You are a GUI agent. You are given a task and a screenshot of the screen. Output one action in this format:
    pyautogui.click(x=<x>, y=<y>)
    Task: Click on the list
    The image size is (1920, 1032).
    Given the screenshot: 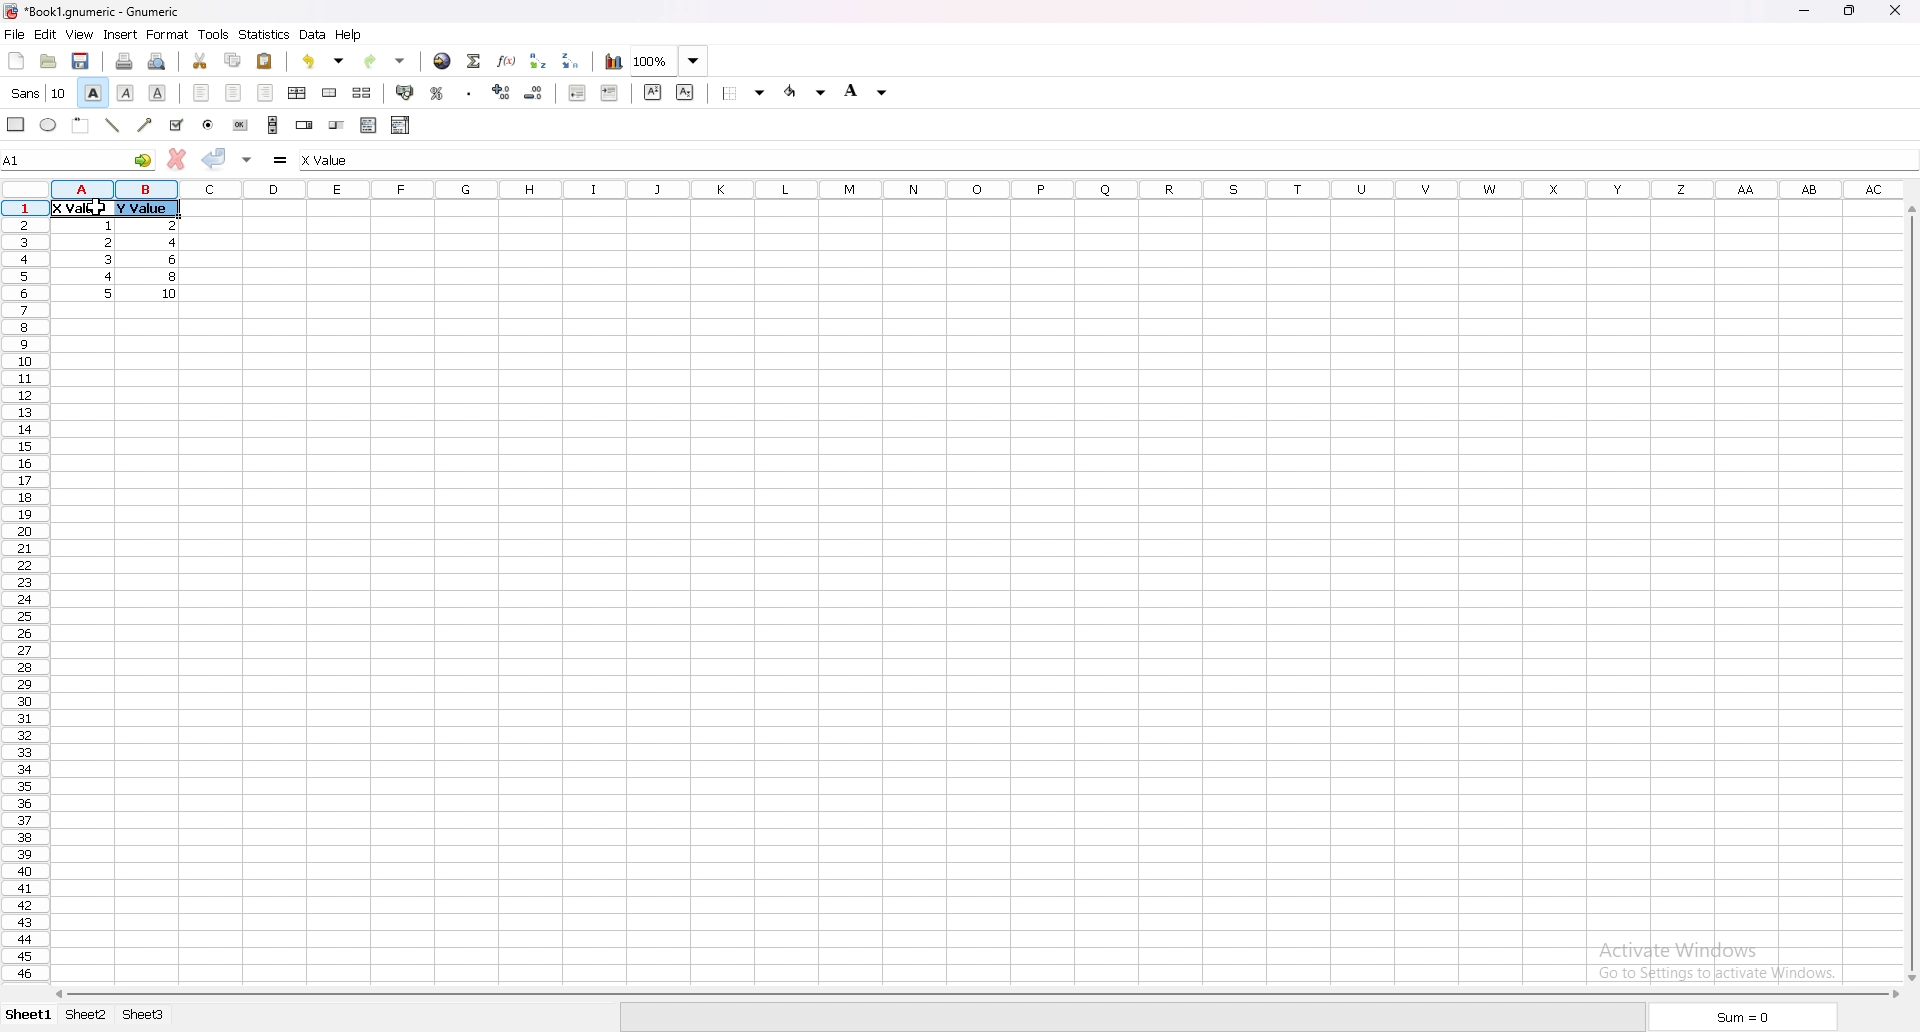 What is the action you would take?
    pyautogui.click(x=368, y=124)
    